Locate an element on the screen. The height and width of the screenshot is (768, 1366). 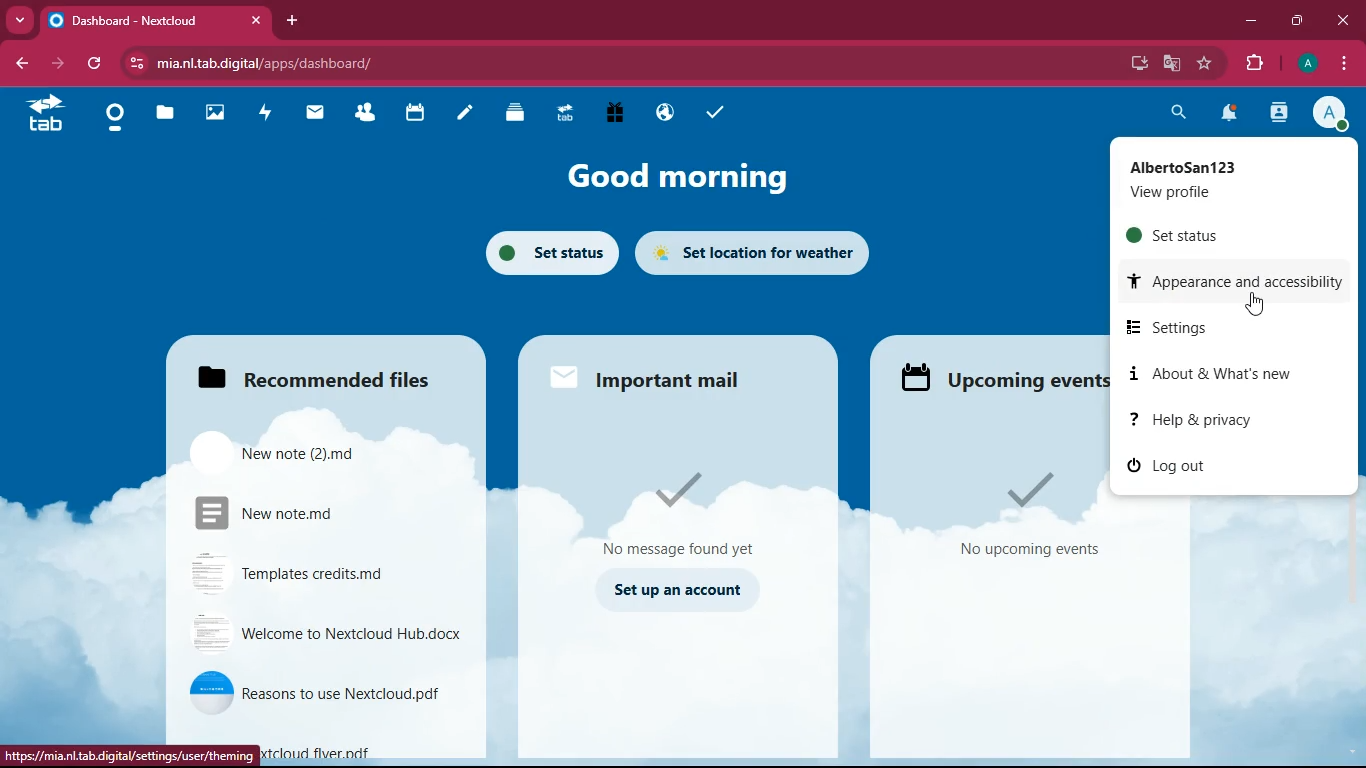
forward is located at coordinates (60, 63).